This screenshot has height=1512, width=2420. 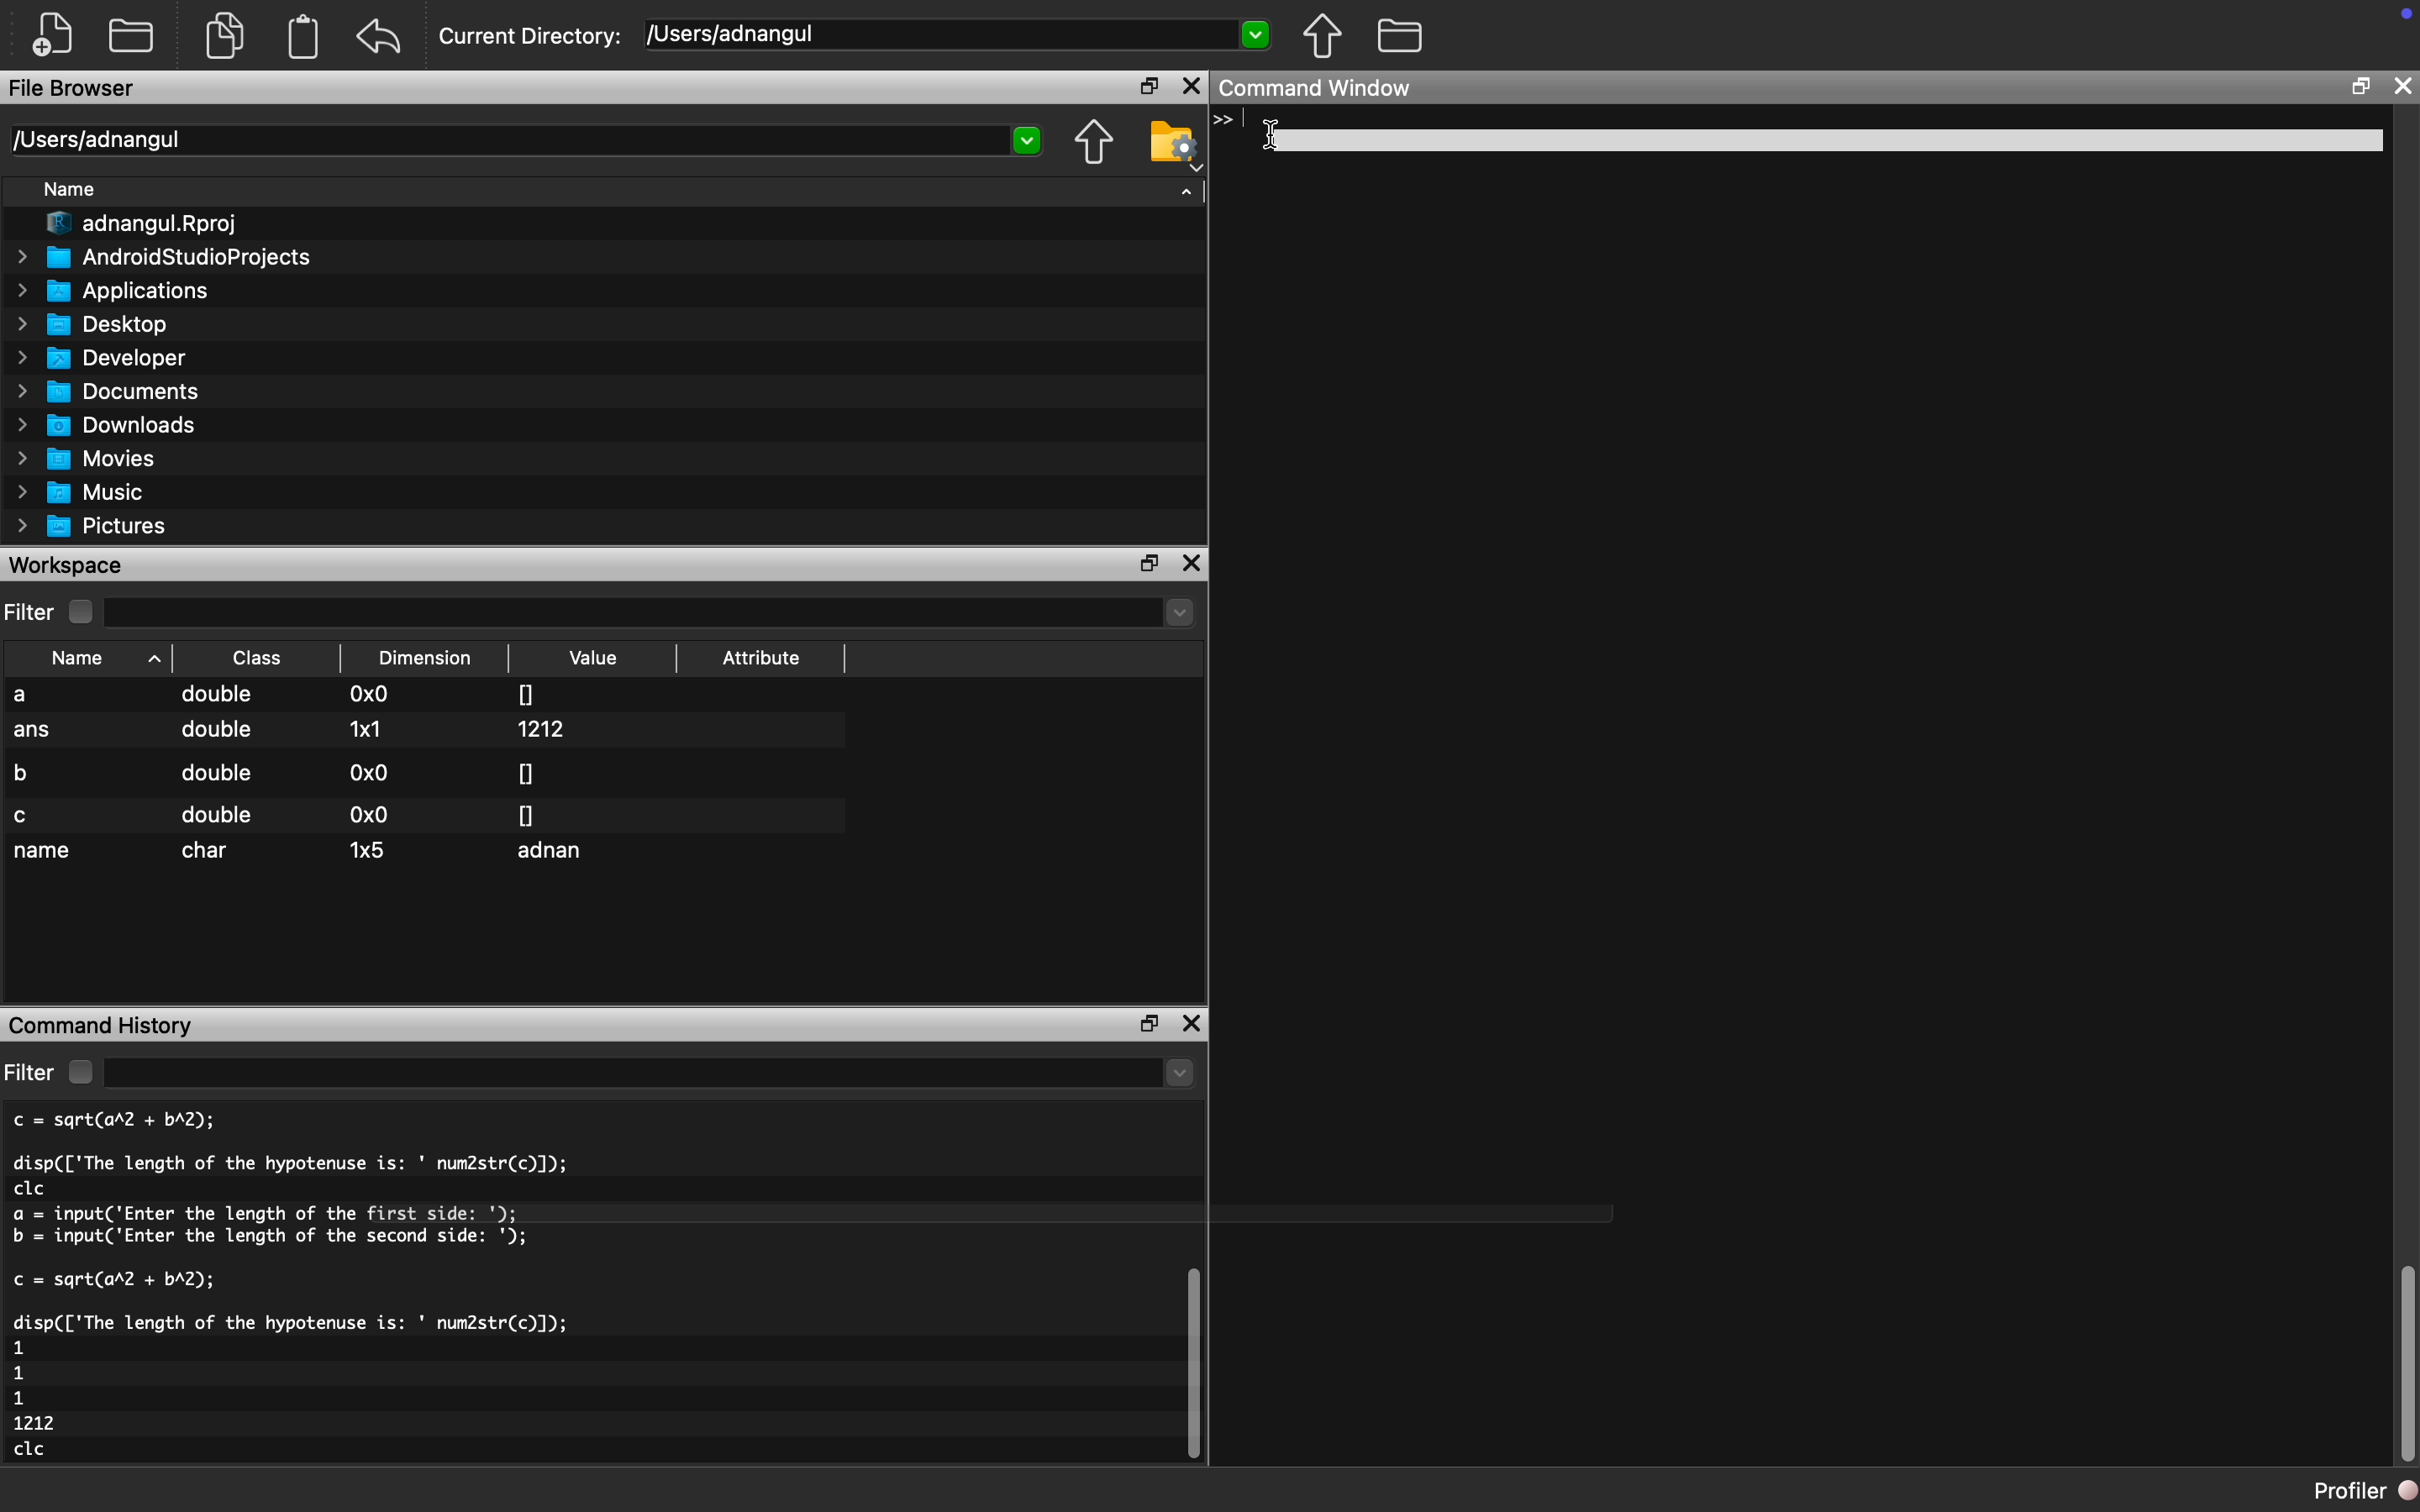 I want to click on 1x1, so click(x=365, y=728).